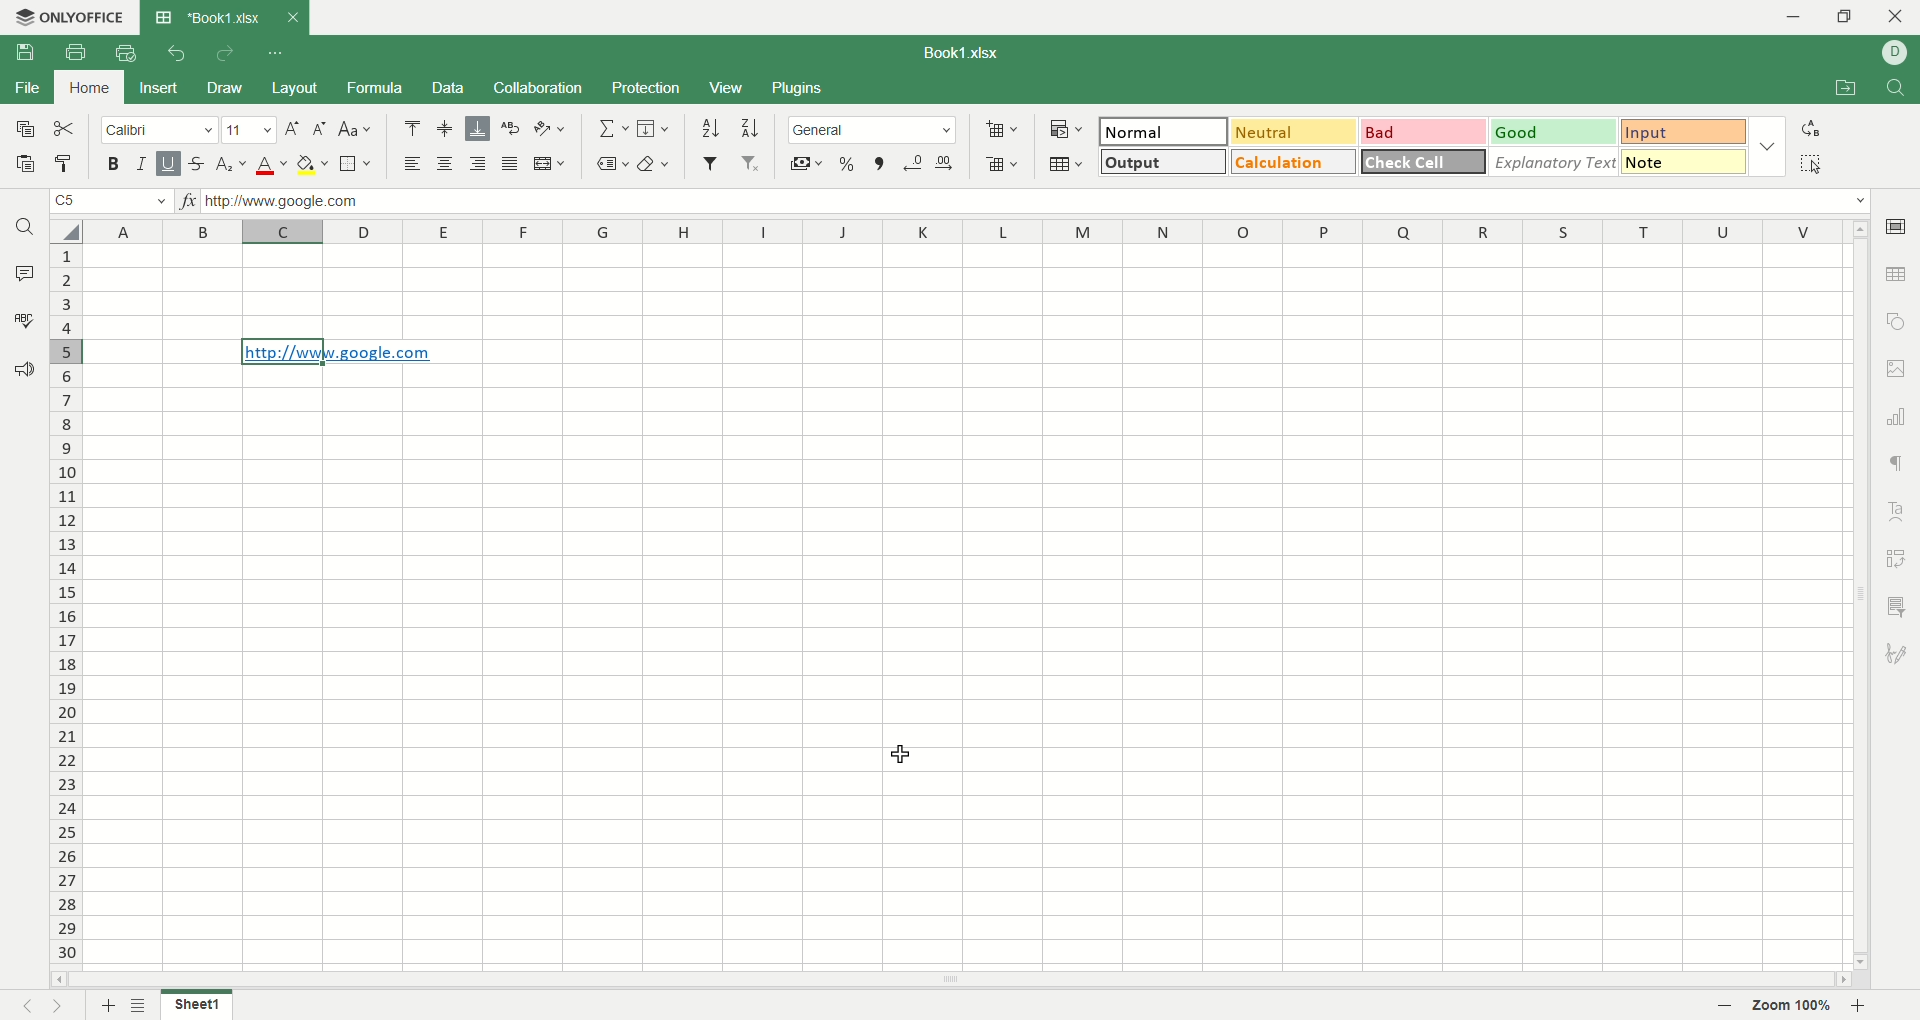 This screenshot has width=1920, height=1020. What do you see at coordinates (879, 163) in the screenshot?
I see `comma style` at bounding box center [879, 163].